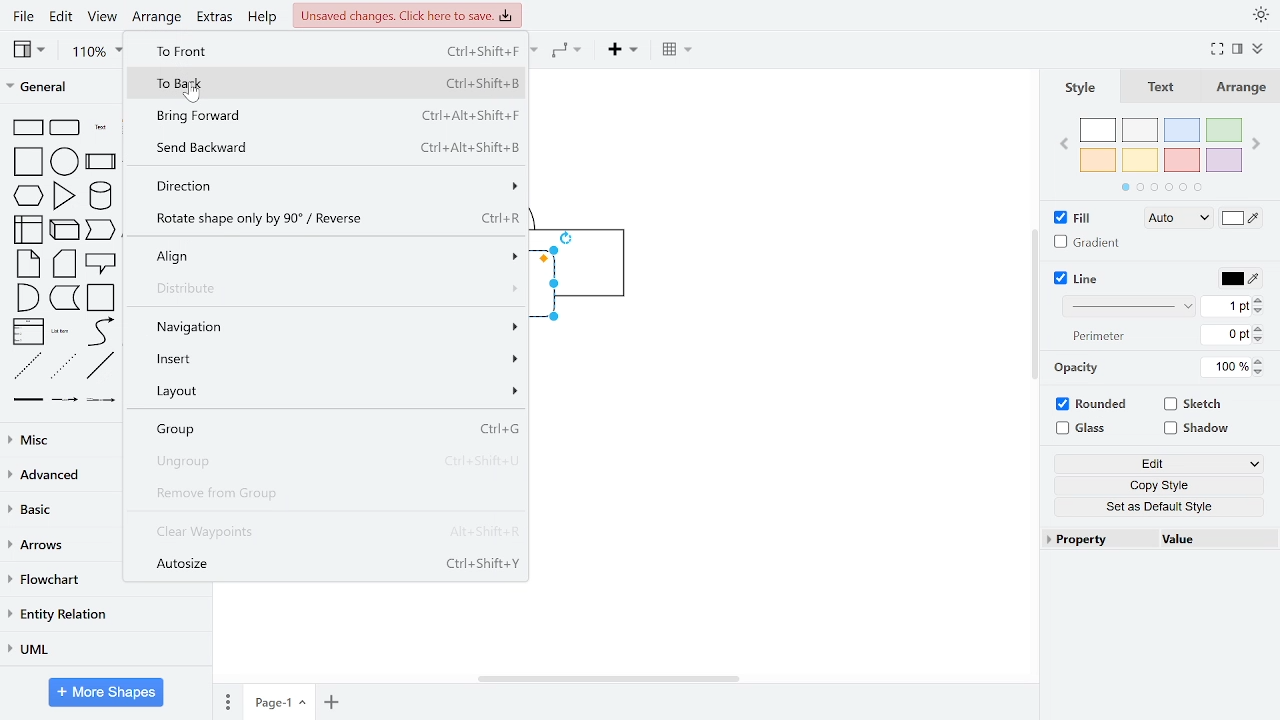 Image resolution: width=1280 pixels, height=720 pixels. Describe the element at coordinates (1078, 278) in the screenshot. I see `line` at that location.